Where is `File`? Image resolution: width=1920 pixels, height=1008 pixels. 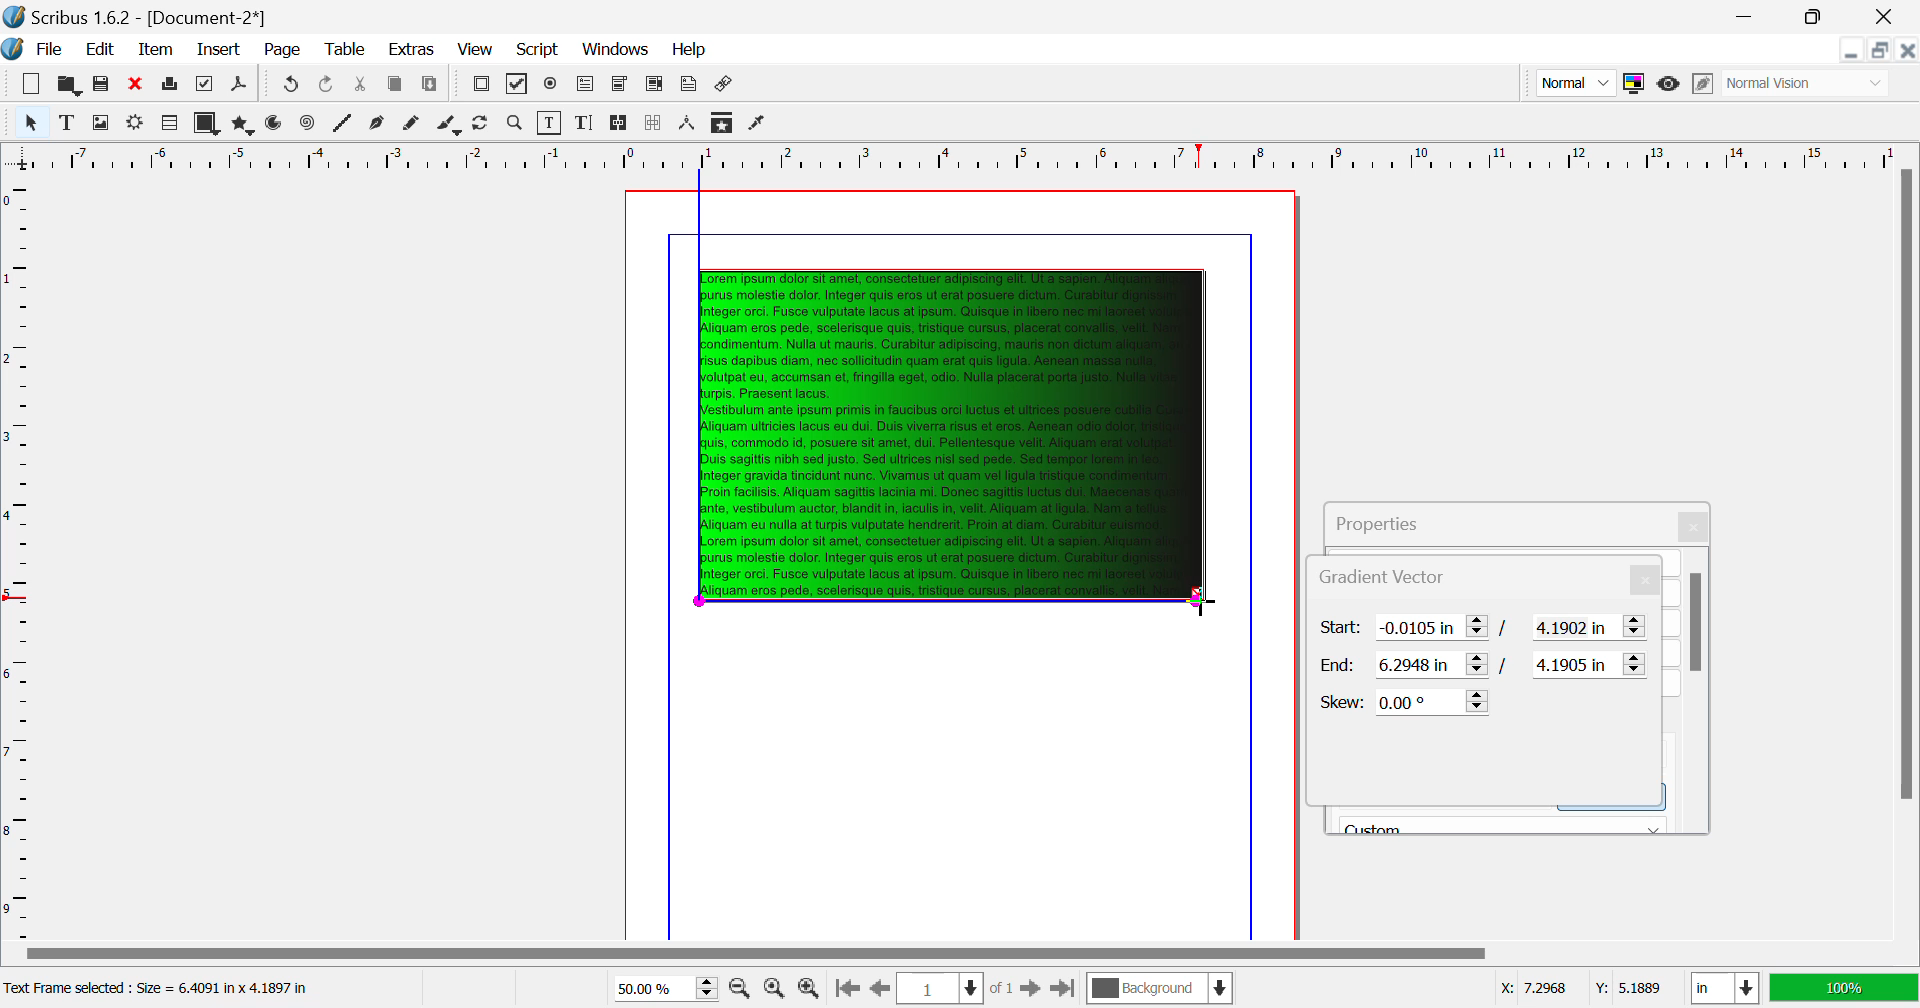
File is located at coordinates (36, 50).